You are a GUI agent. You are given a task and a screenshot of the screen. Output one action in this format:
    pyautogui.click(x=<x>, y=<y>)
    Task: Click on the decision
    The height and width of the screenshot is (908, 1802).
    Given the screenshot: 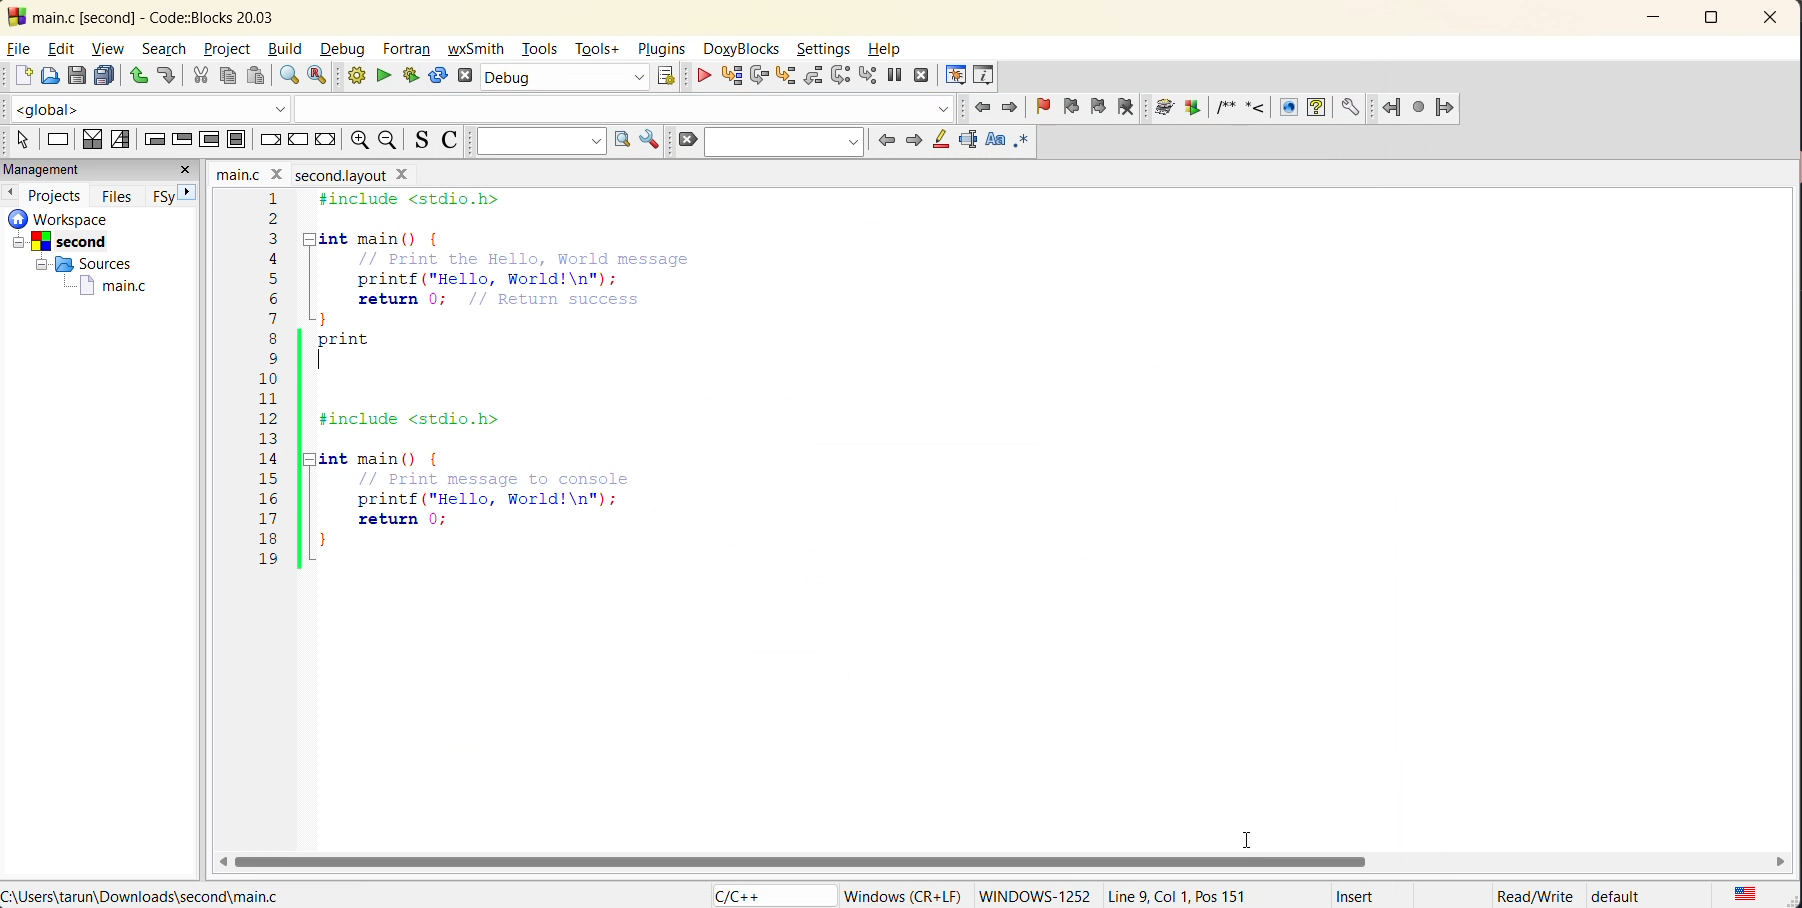 What is the action you would take?
    pyautogui.click(x=92, y=140)
    